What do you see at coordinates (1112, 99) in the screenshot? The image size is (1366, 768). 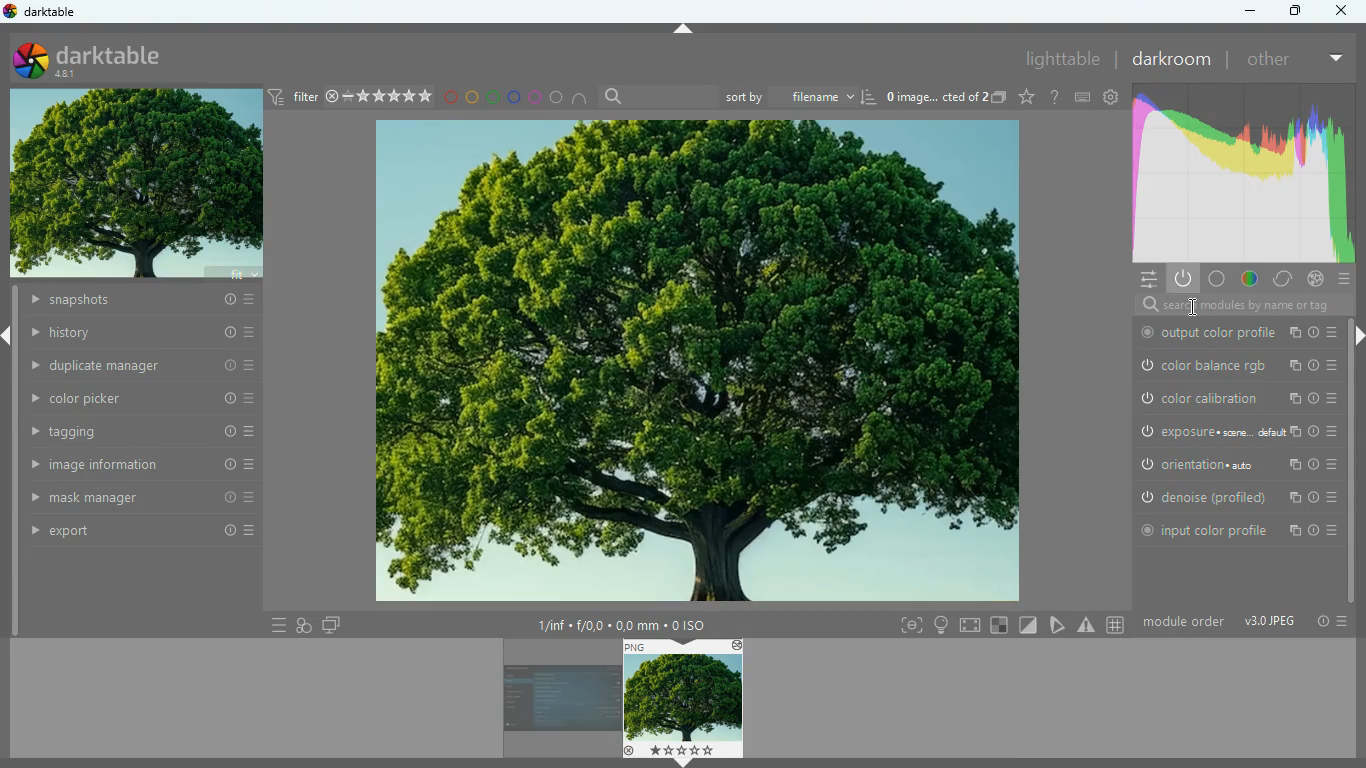 I see `settings` at bounding box center [1112, 99].